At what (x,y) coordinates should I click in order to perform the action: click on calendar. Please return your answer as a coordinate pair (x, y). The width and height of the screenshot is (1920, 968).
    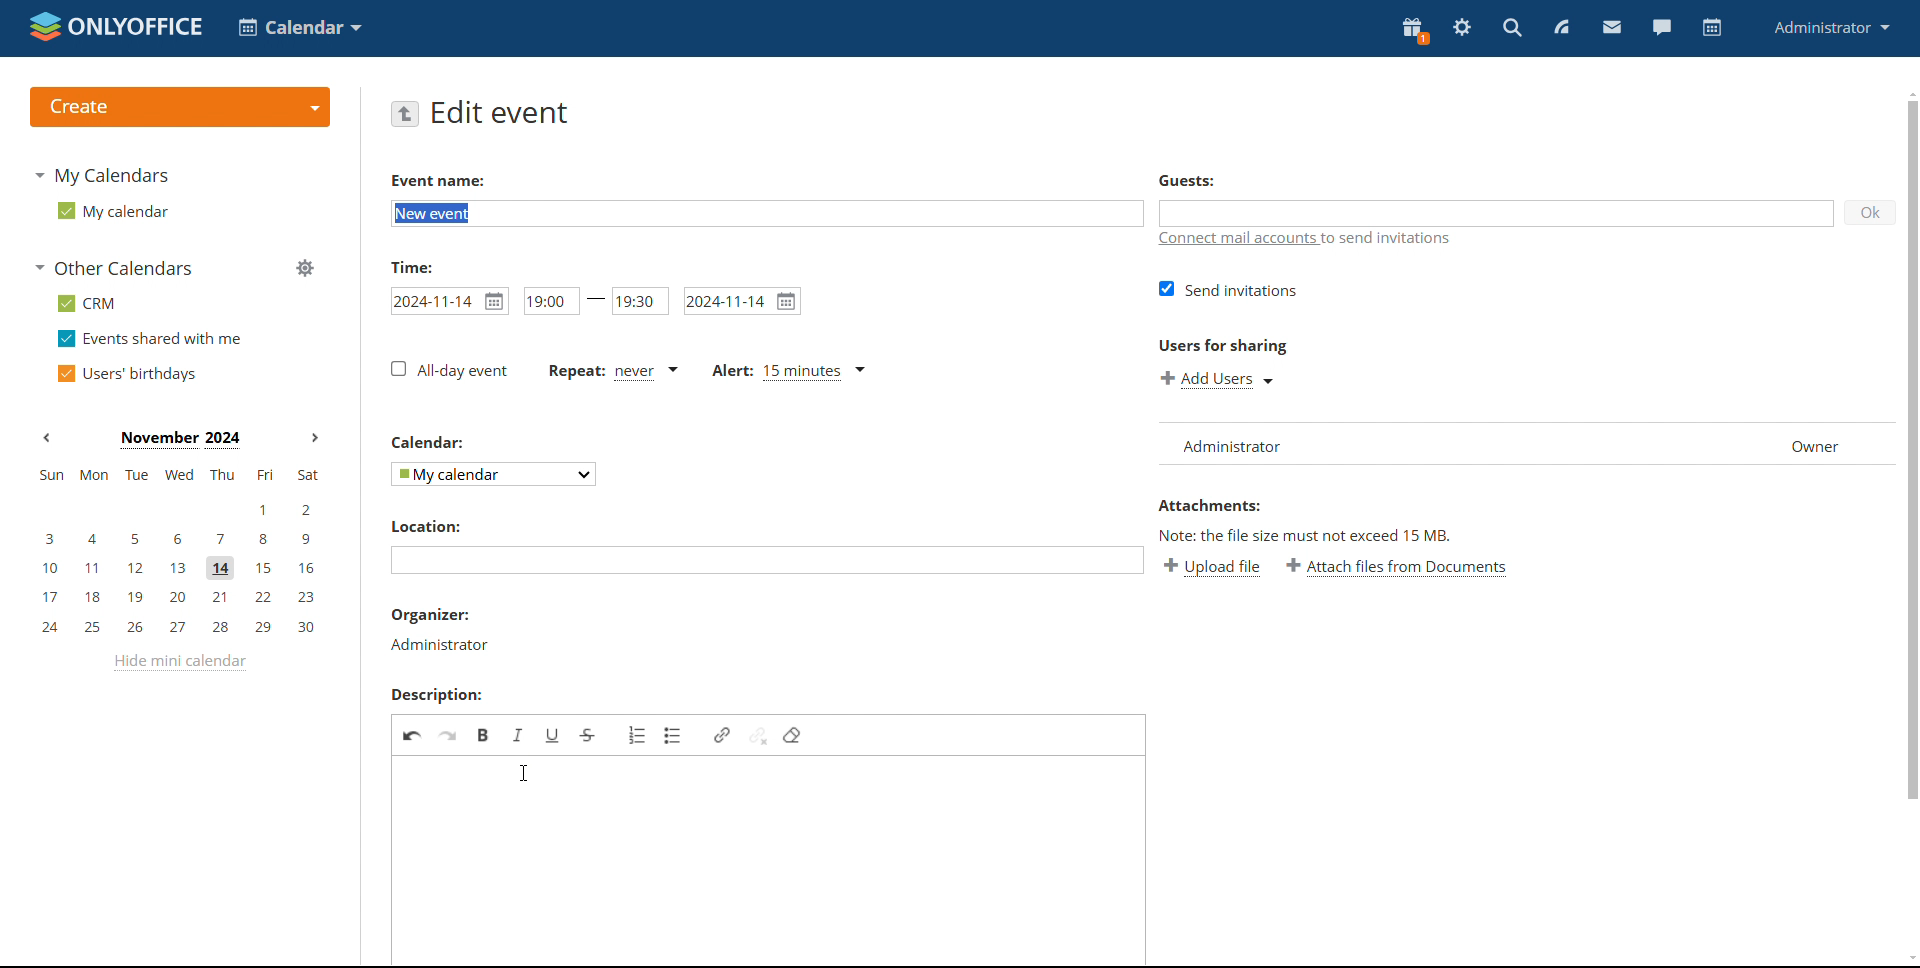
    Looking at the image, I should click on (440, 441).